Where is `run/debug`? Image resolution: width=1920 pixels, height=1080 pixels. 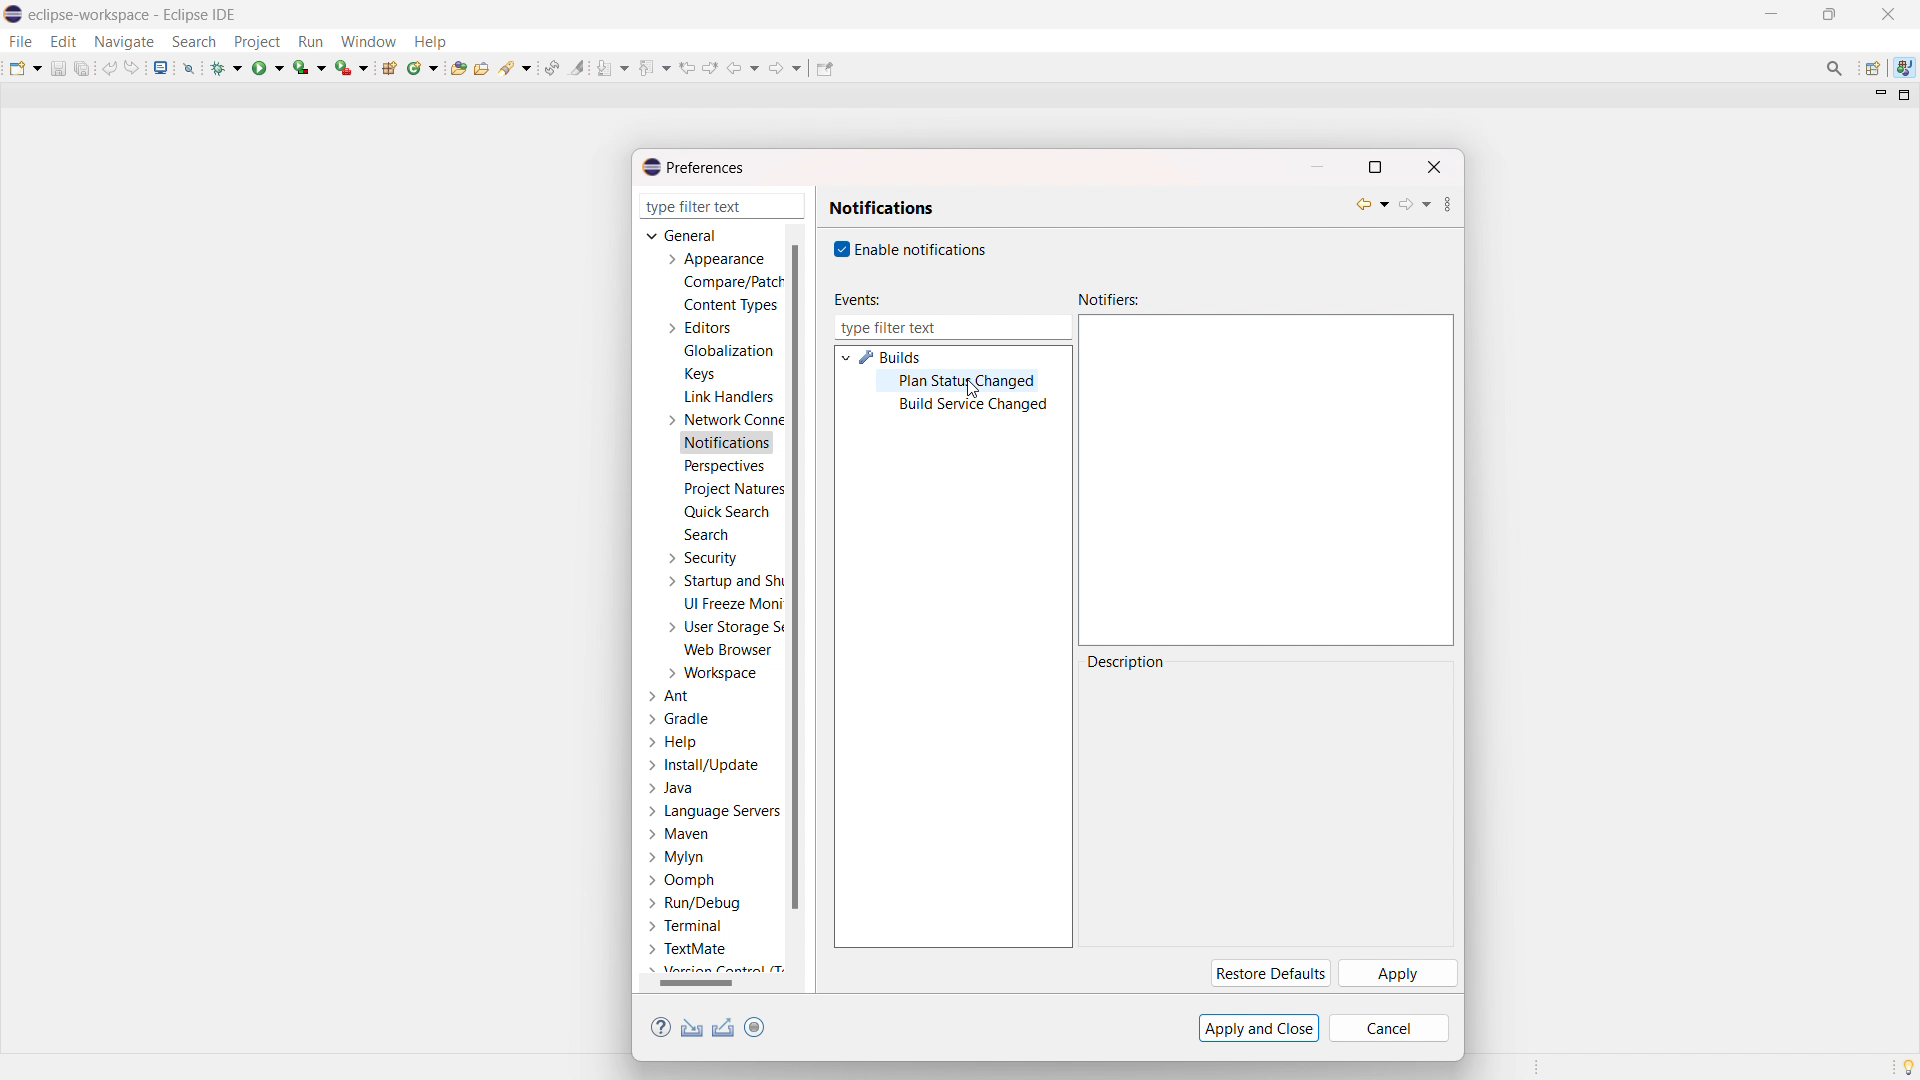 run/debug is located at coordinates (693, 902).